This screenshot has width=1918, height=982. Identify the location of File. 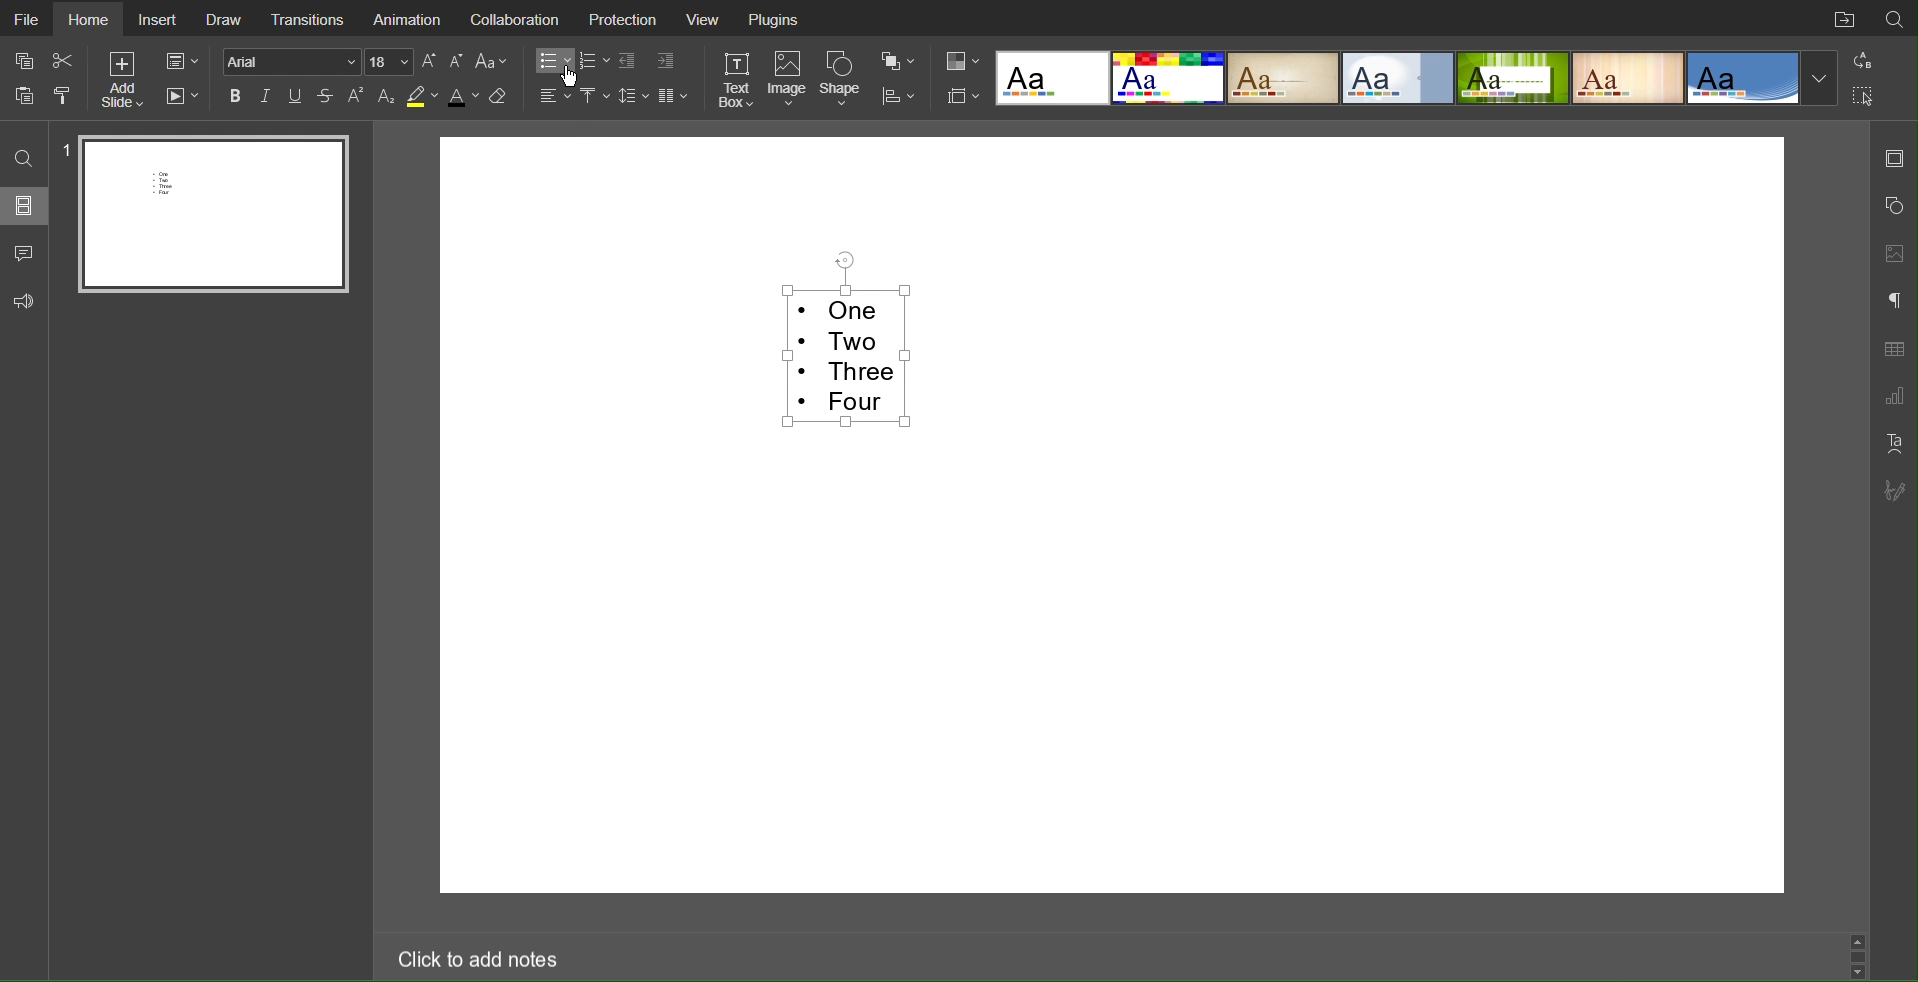
(26, 18).